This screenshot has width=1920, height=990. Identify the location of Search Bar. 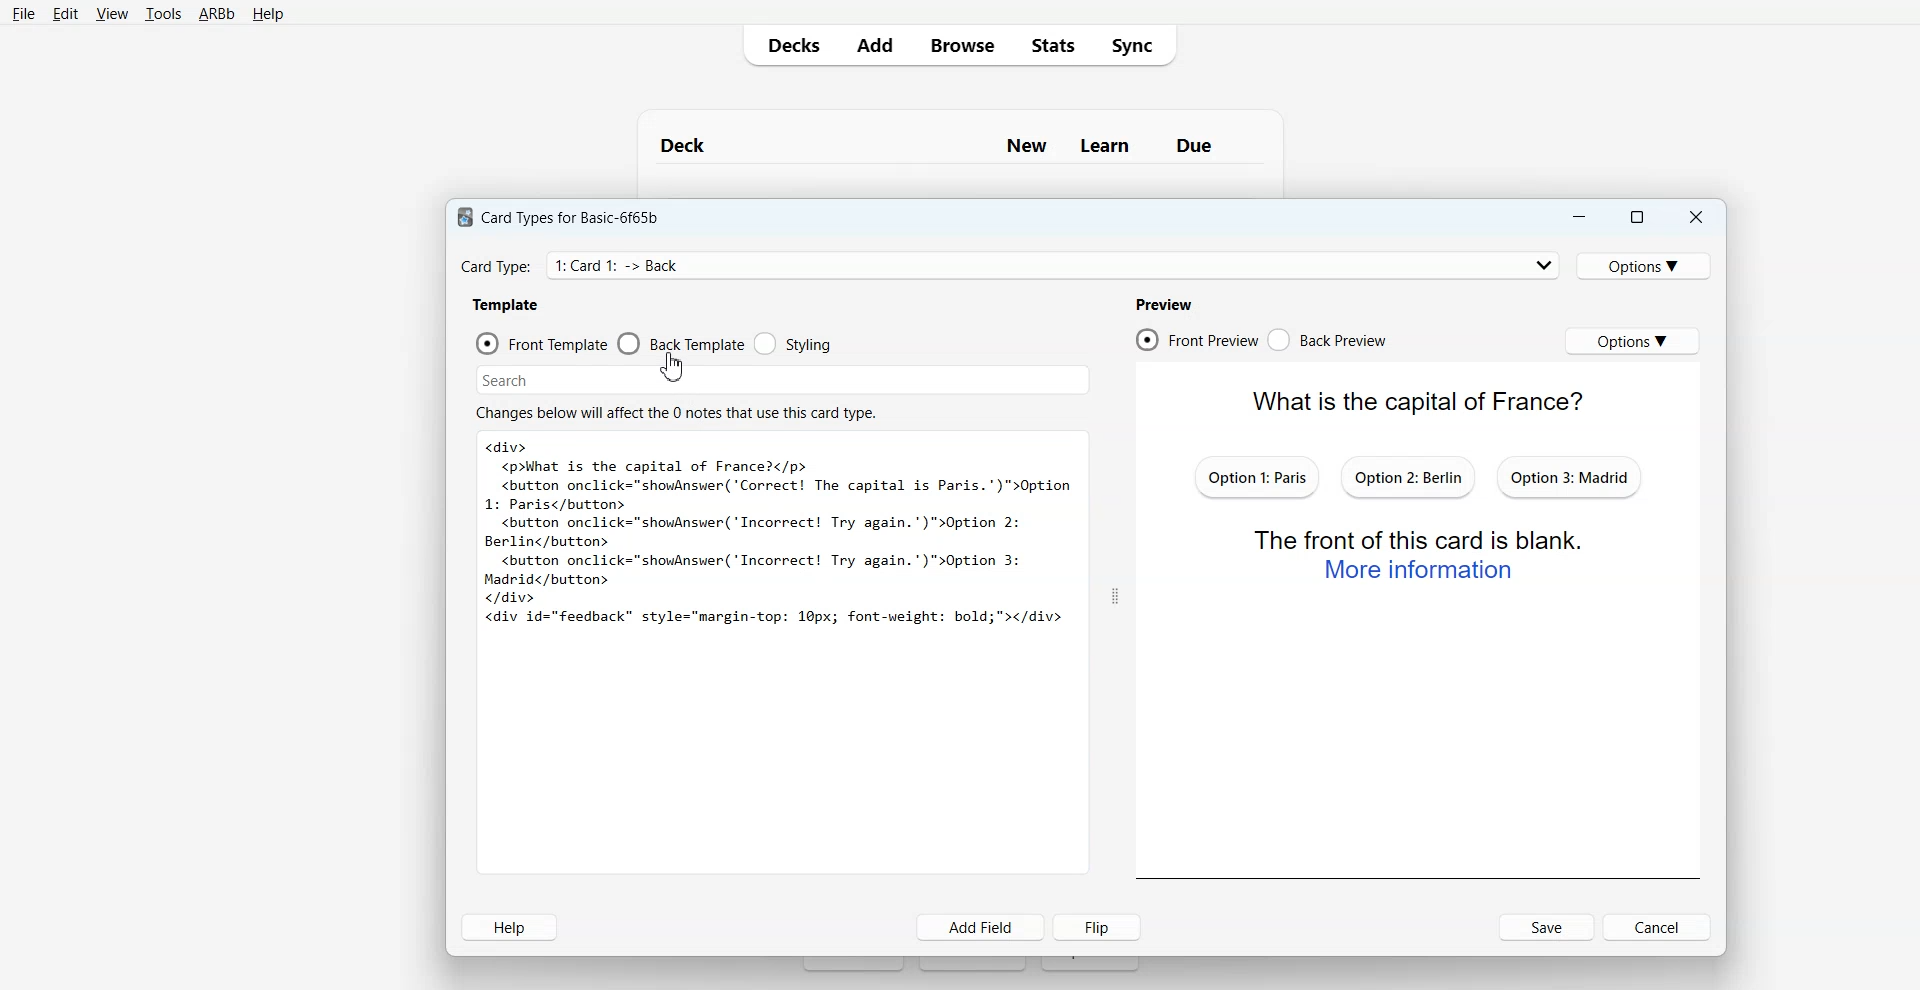
(784, 377).